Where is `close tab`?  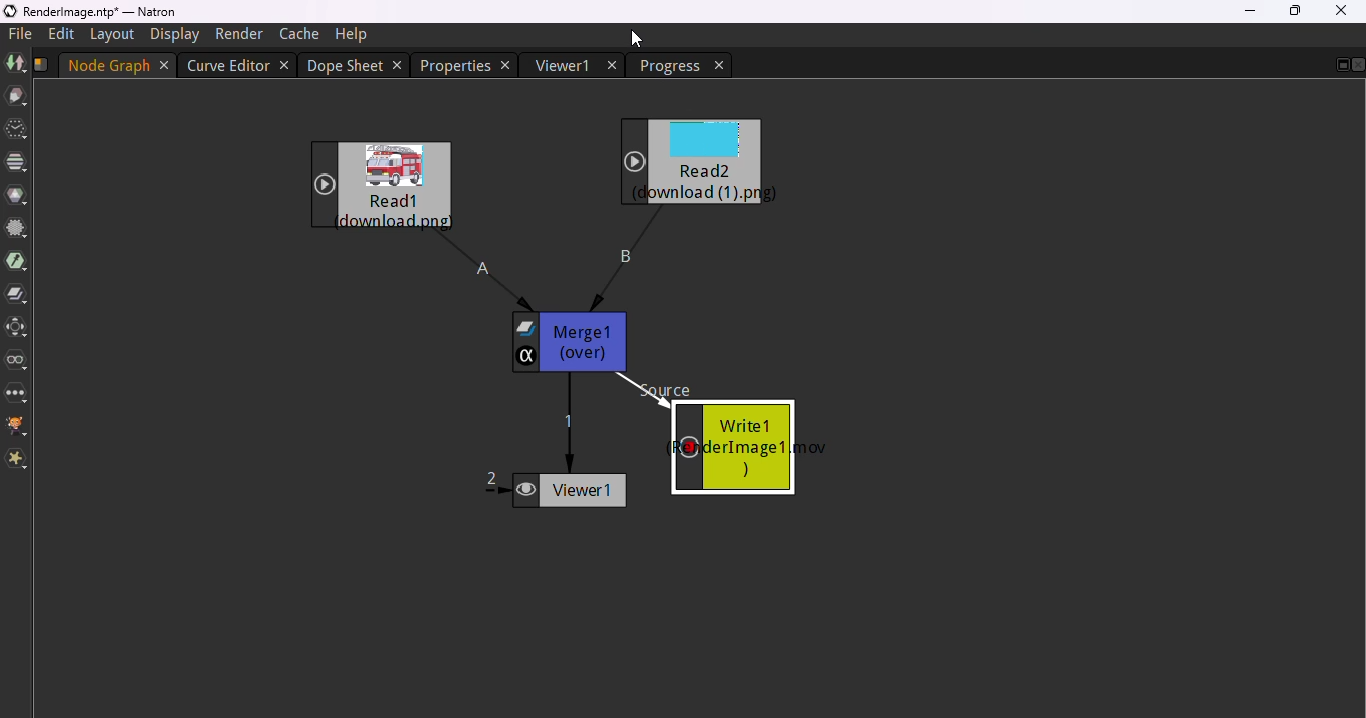
close tab is located at coordinates (507, 65).